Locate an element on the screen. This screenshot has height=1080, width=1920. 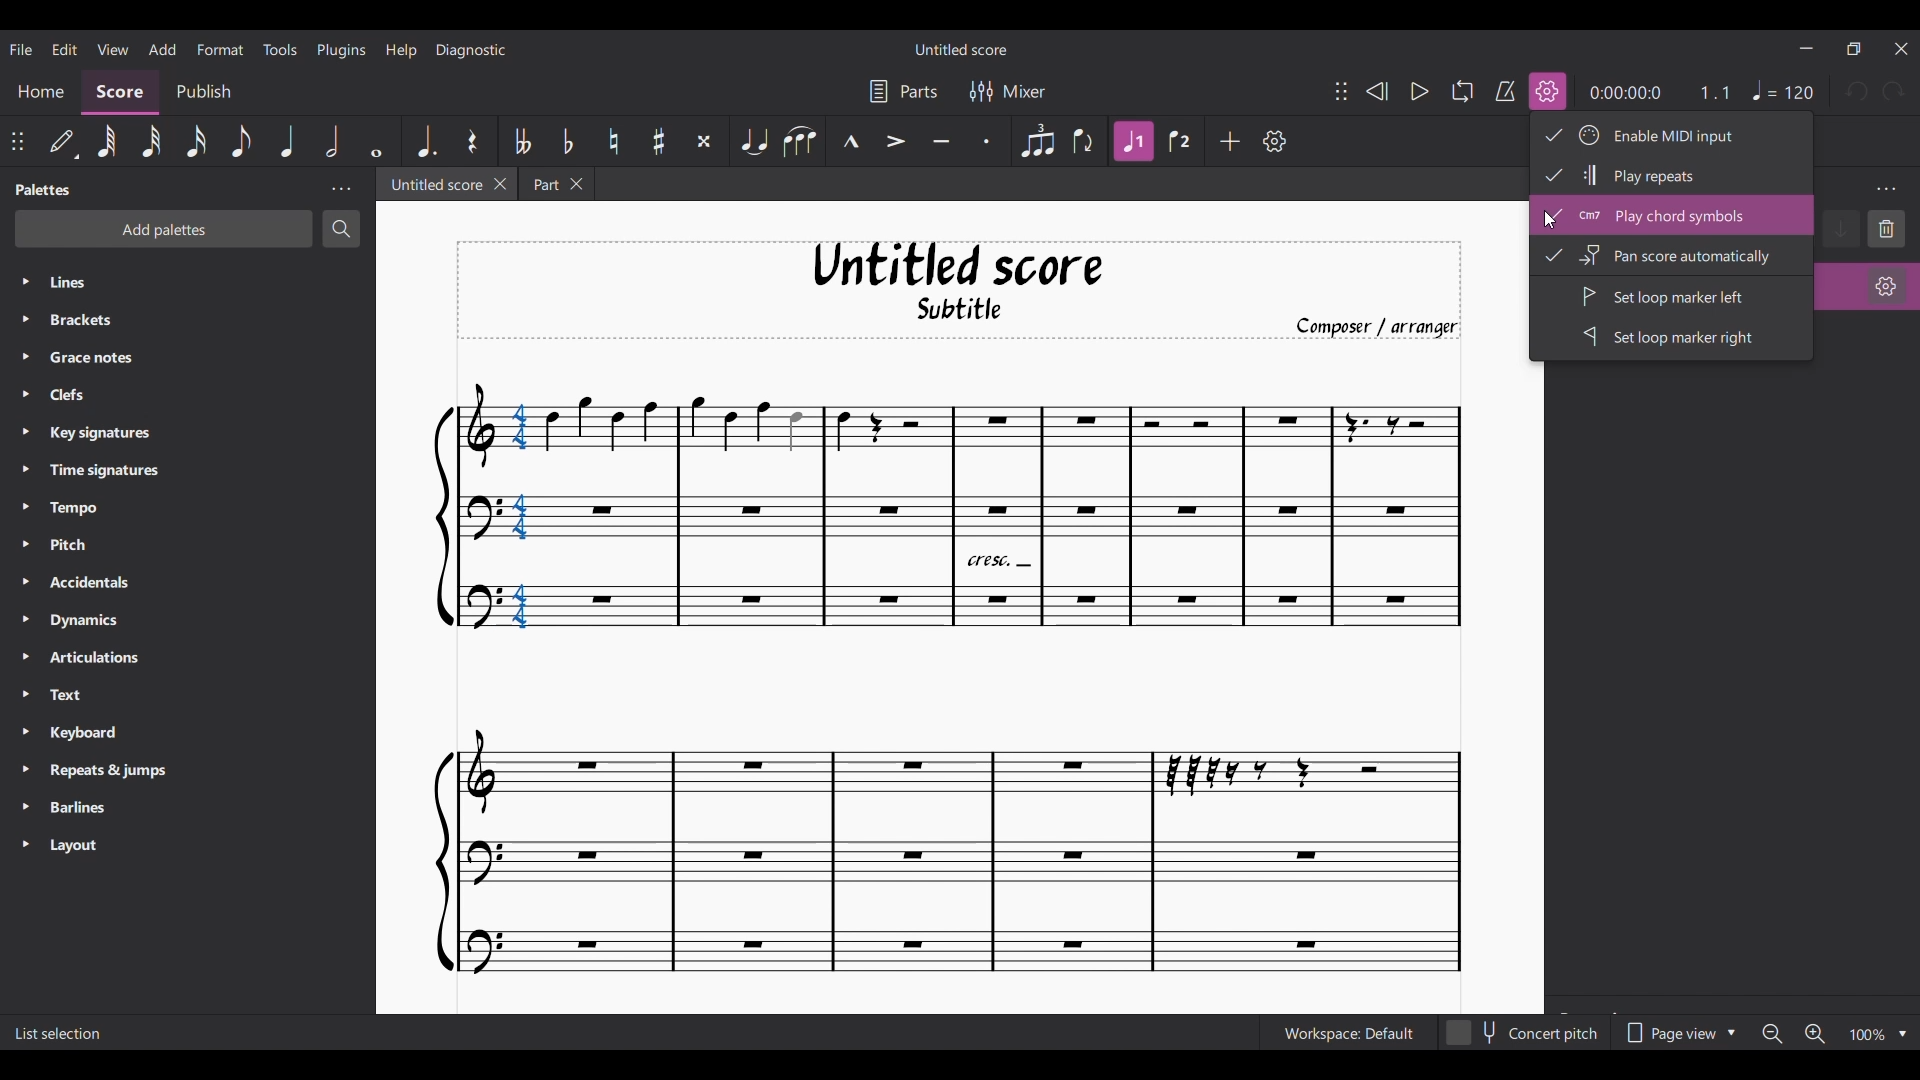
Looping playback is located at coordinates (1462, 91).